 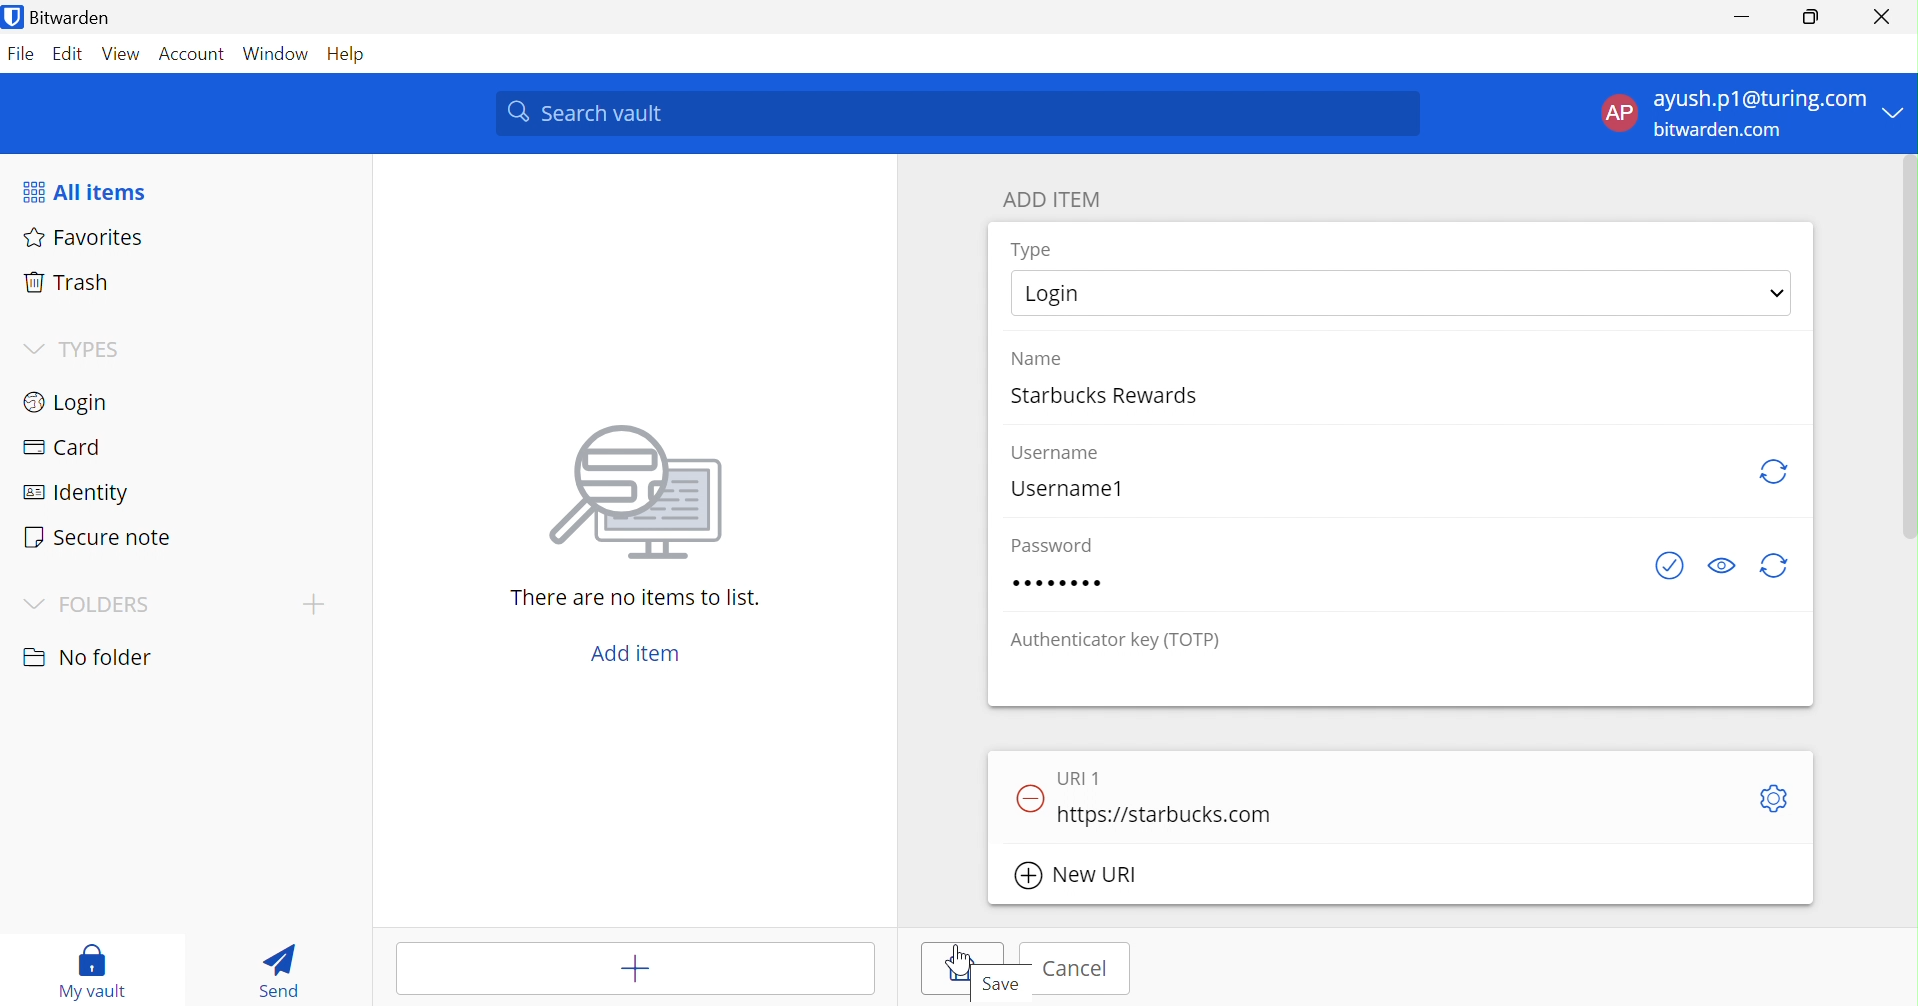 What do you see at coordinates (312, 604) in the screenshot?
I see `Drop Down` at bounding box center [312, 604].